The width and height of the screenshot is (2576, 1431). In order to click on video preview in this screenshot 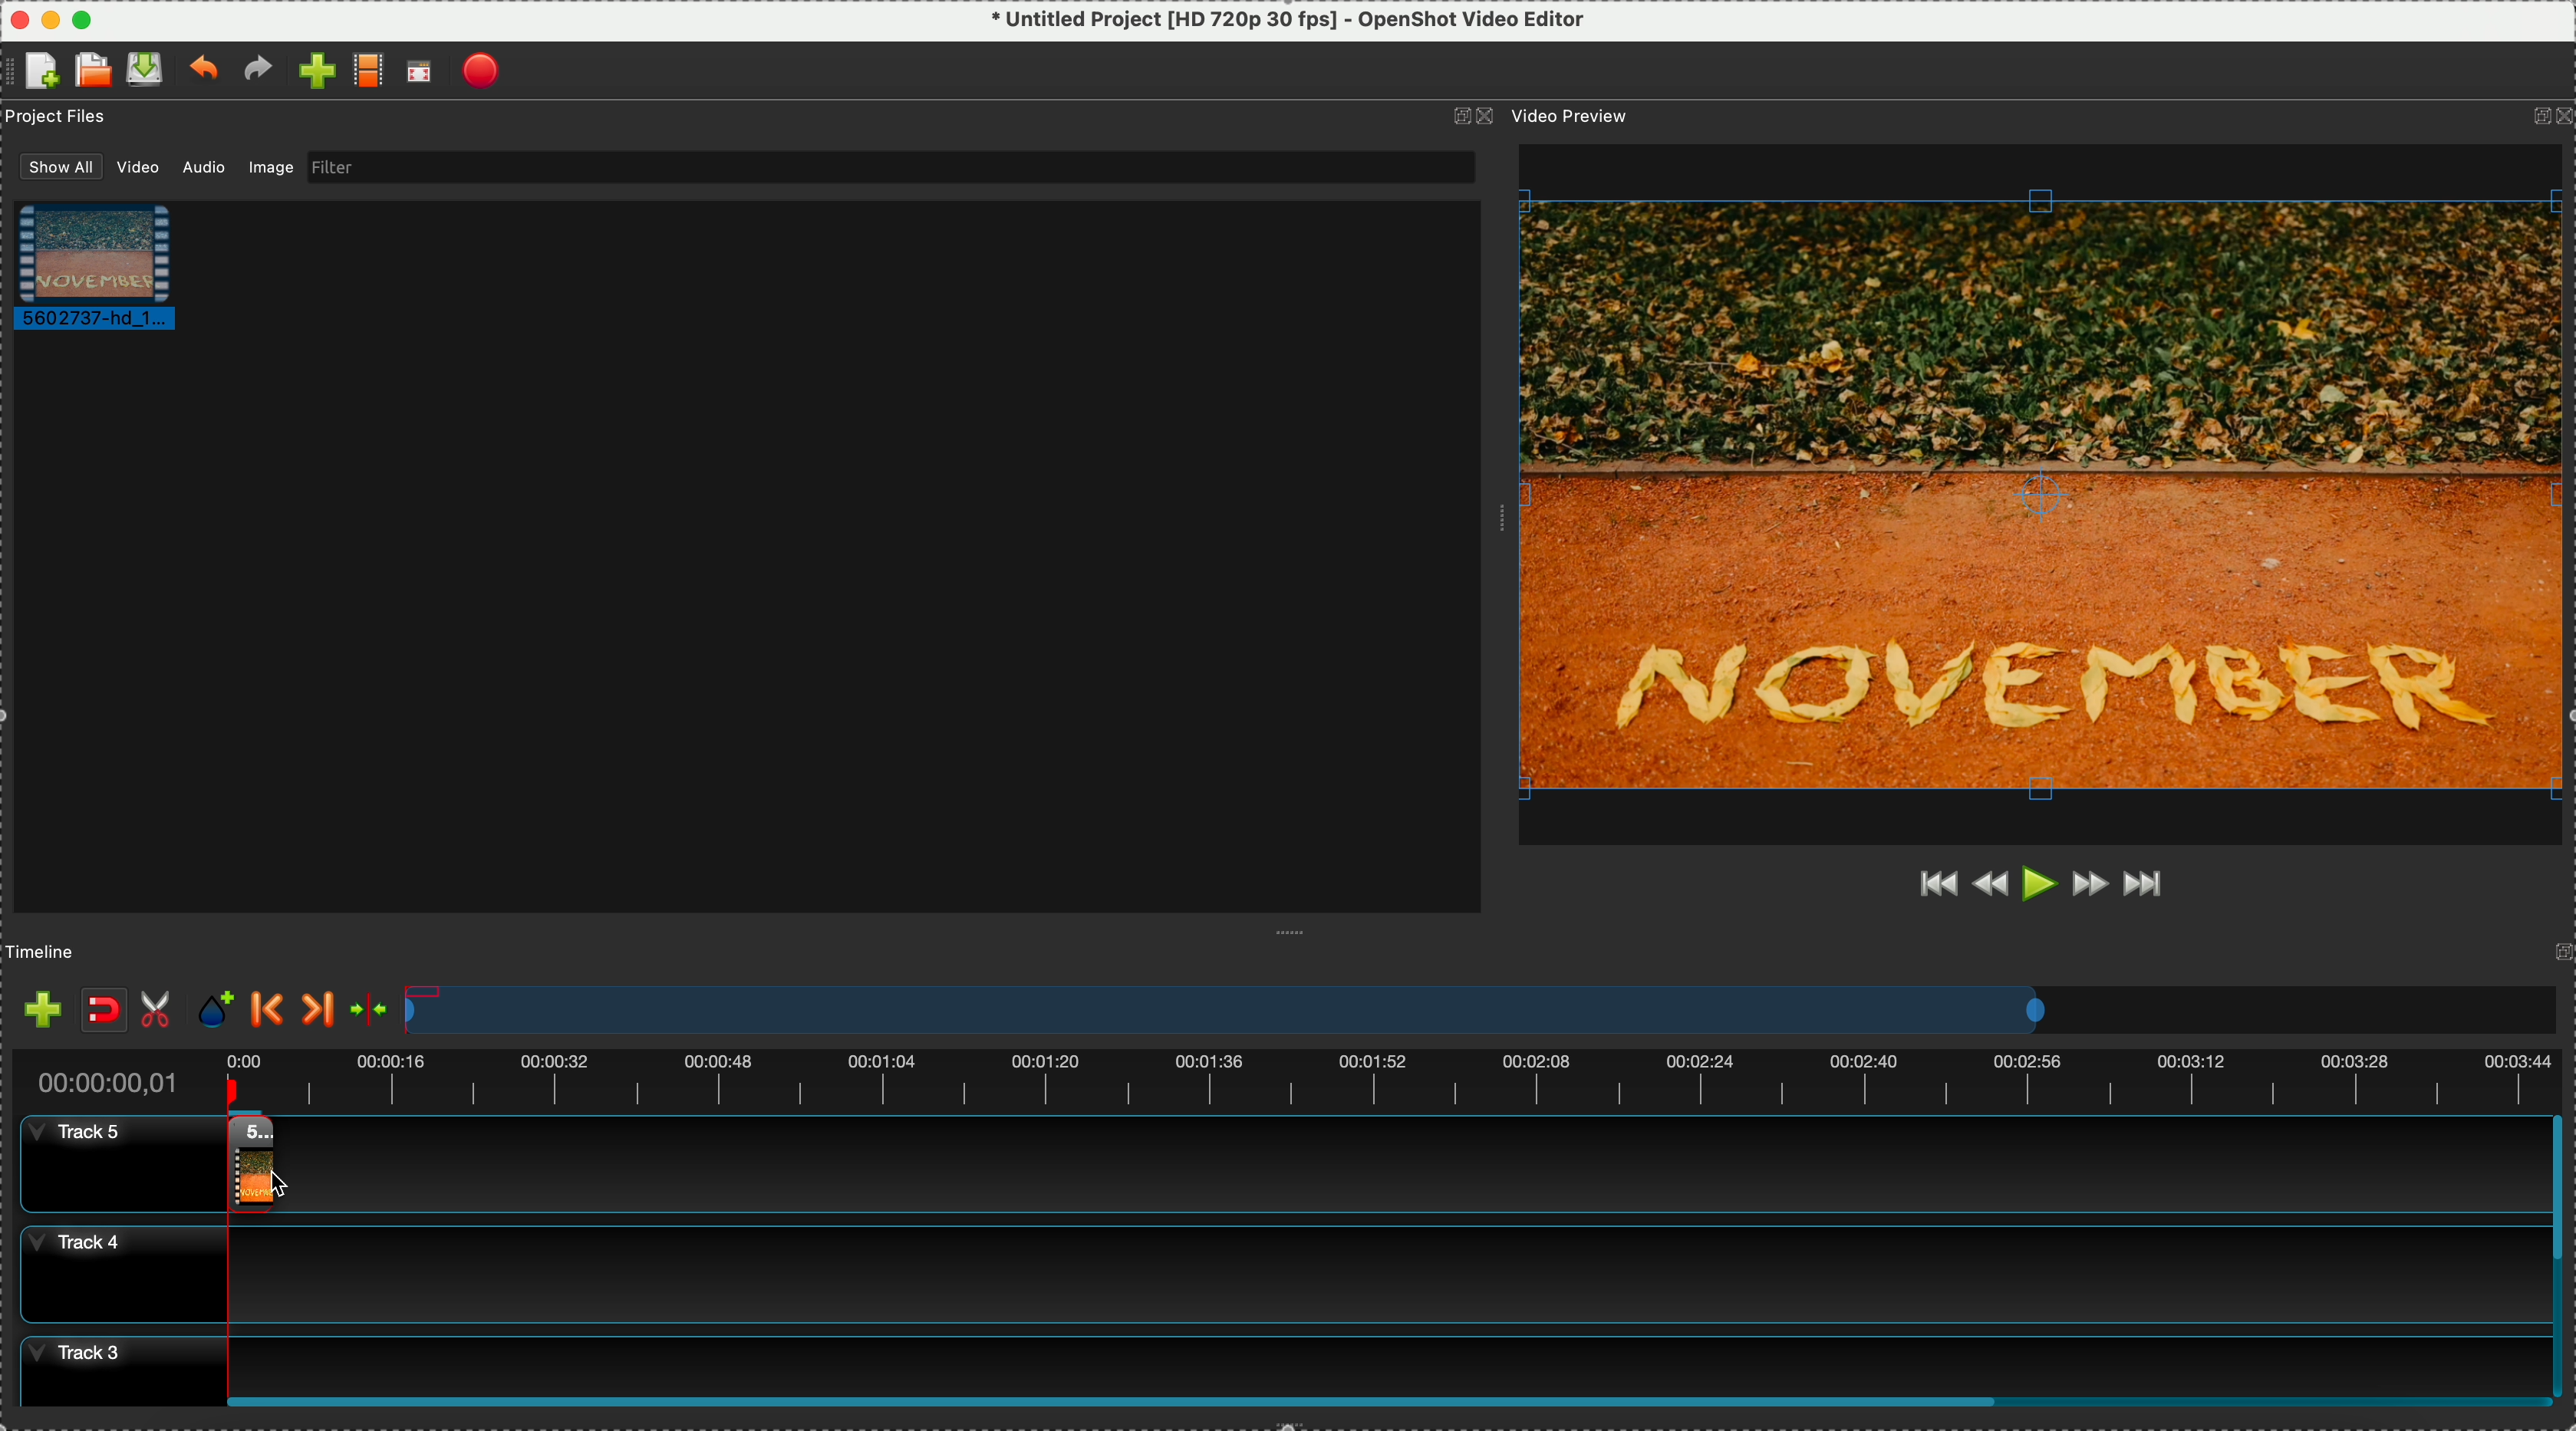, I will do `click(2045, 493)`.